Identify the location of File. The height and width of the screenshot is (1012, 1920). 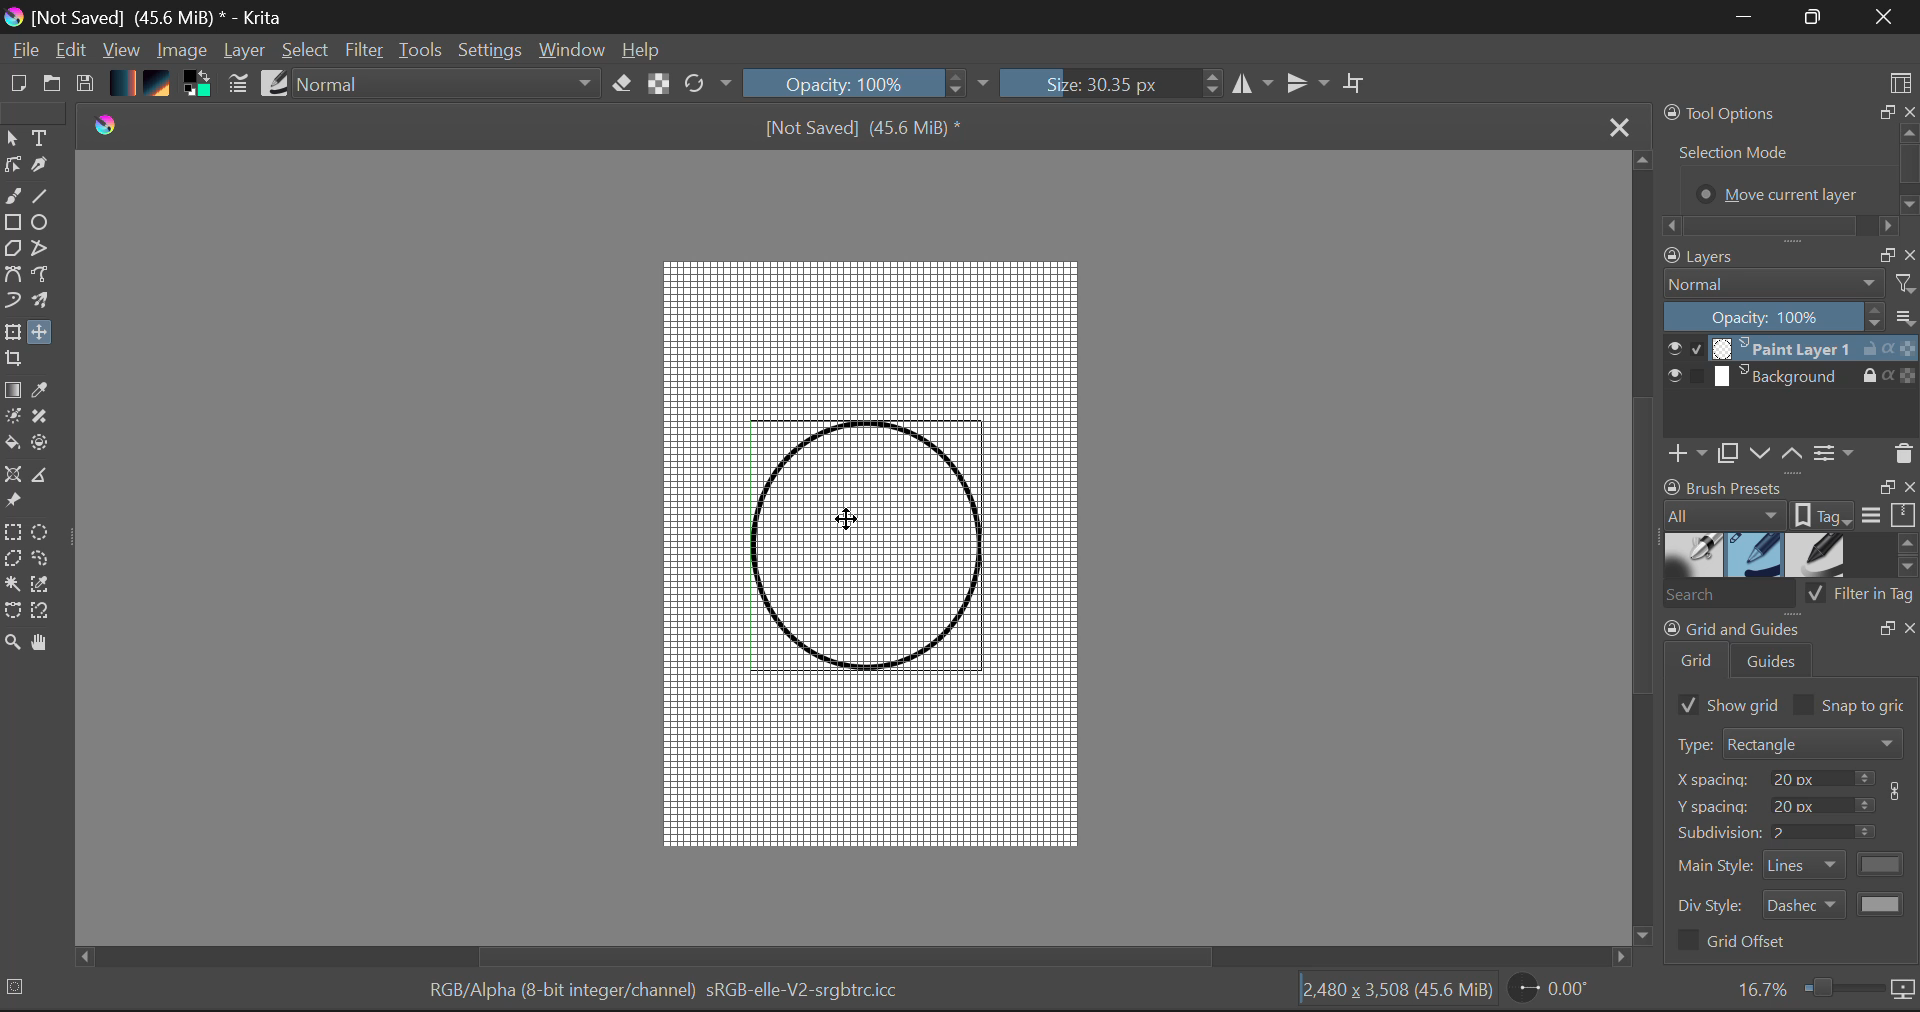
(23, 50).